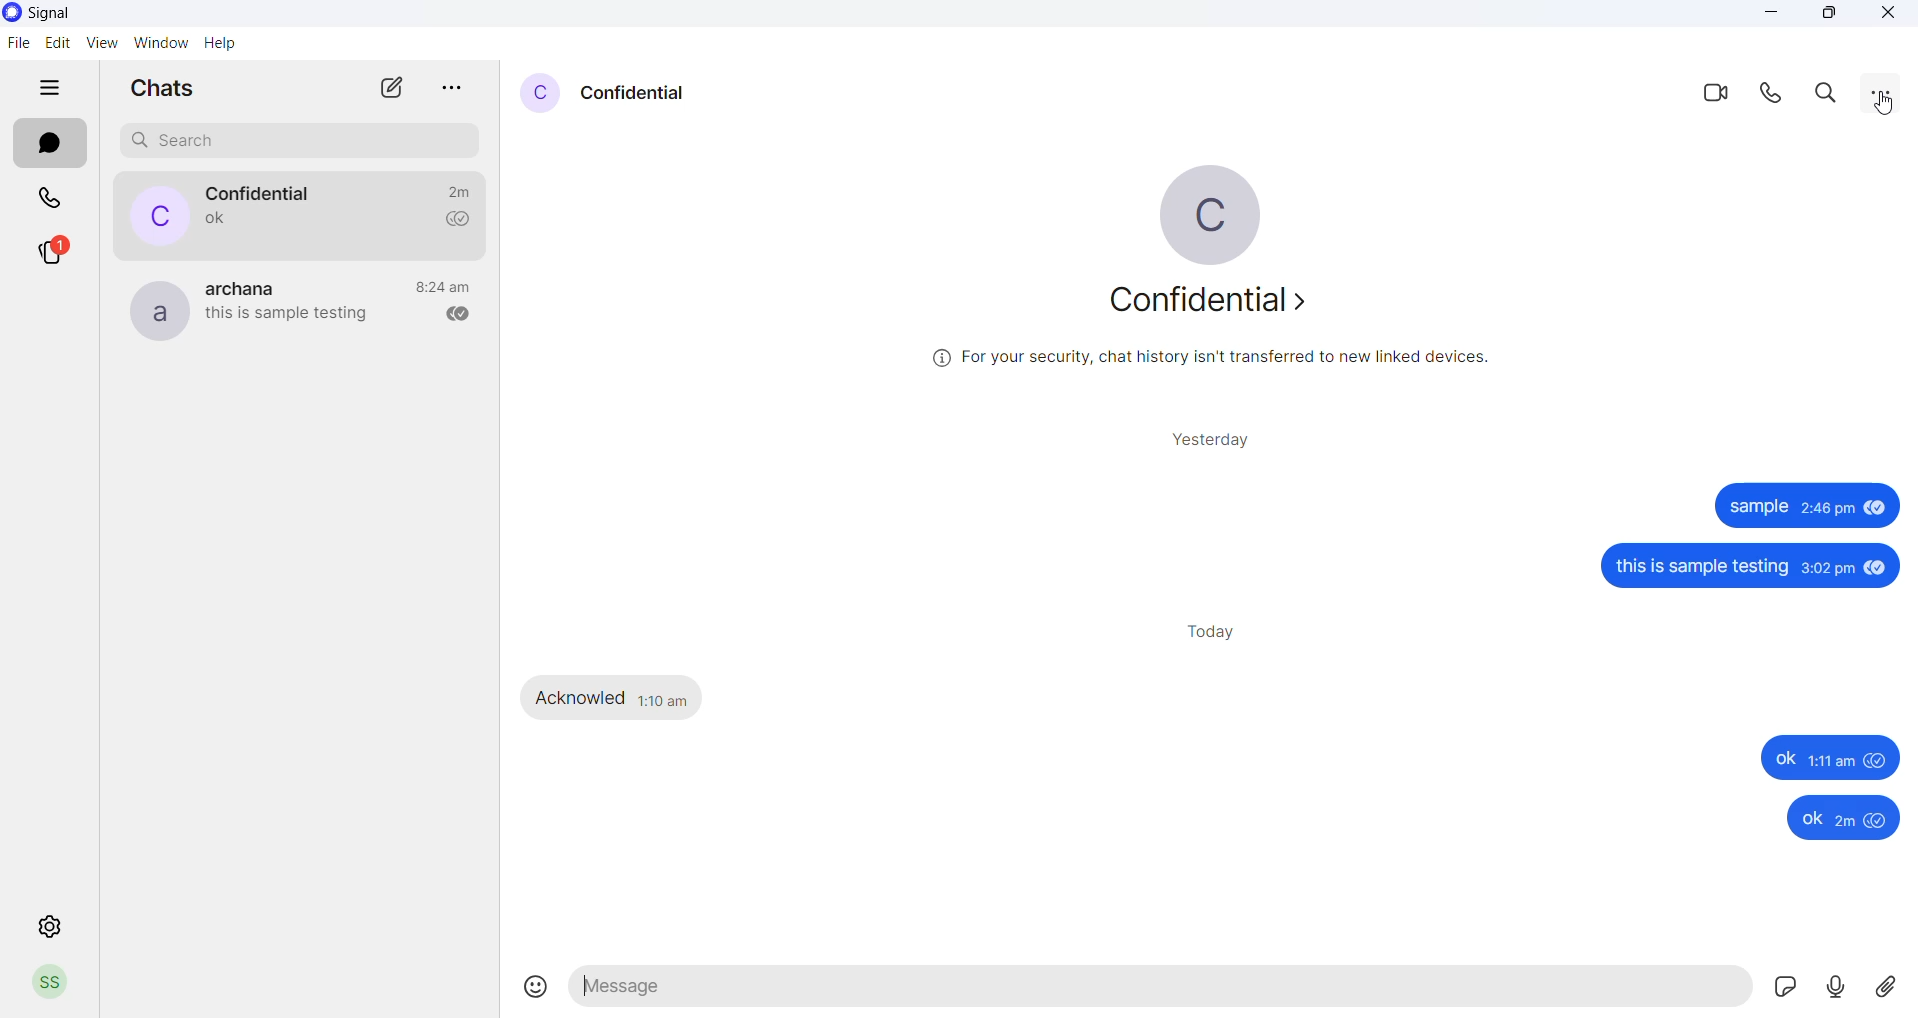  What do you see at coordinates (1756, 505) in the screenshot?
I see `sample` at bounding box center [1756, 505].